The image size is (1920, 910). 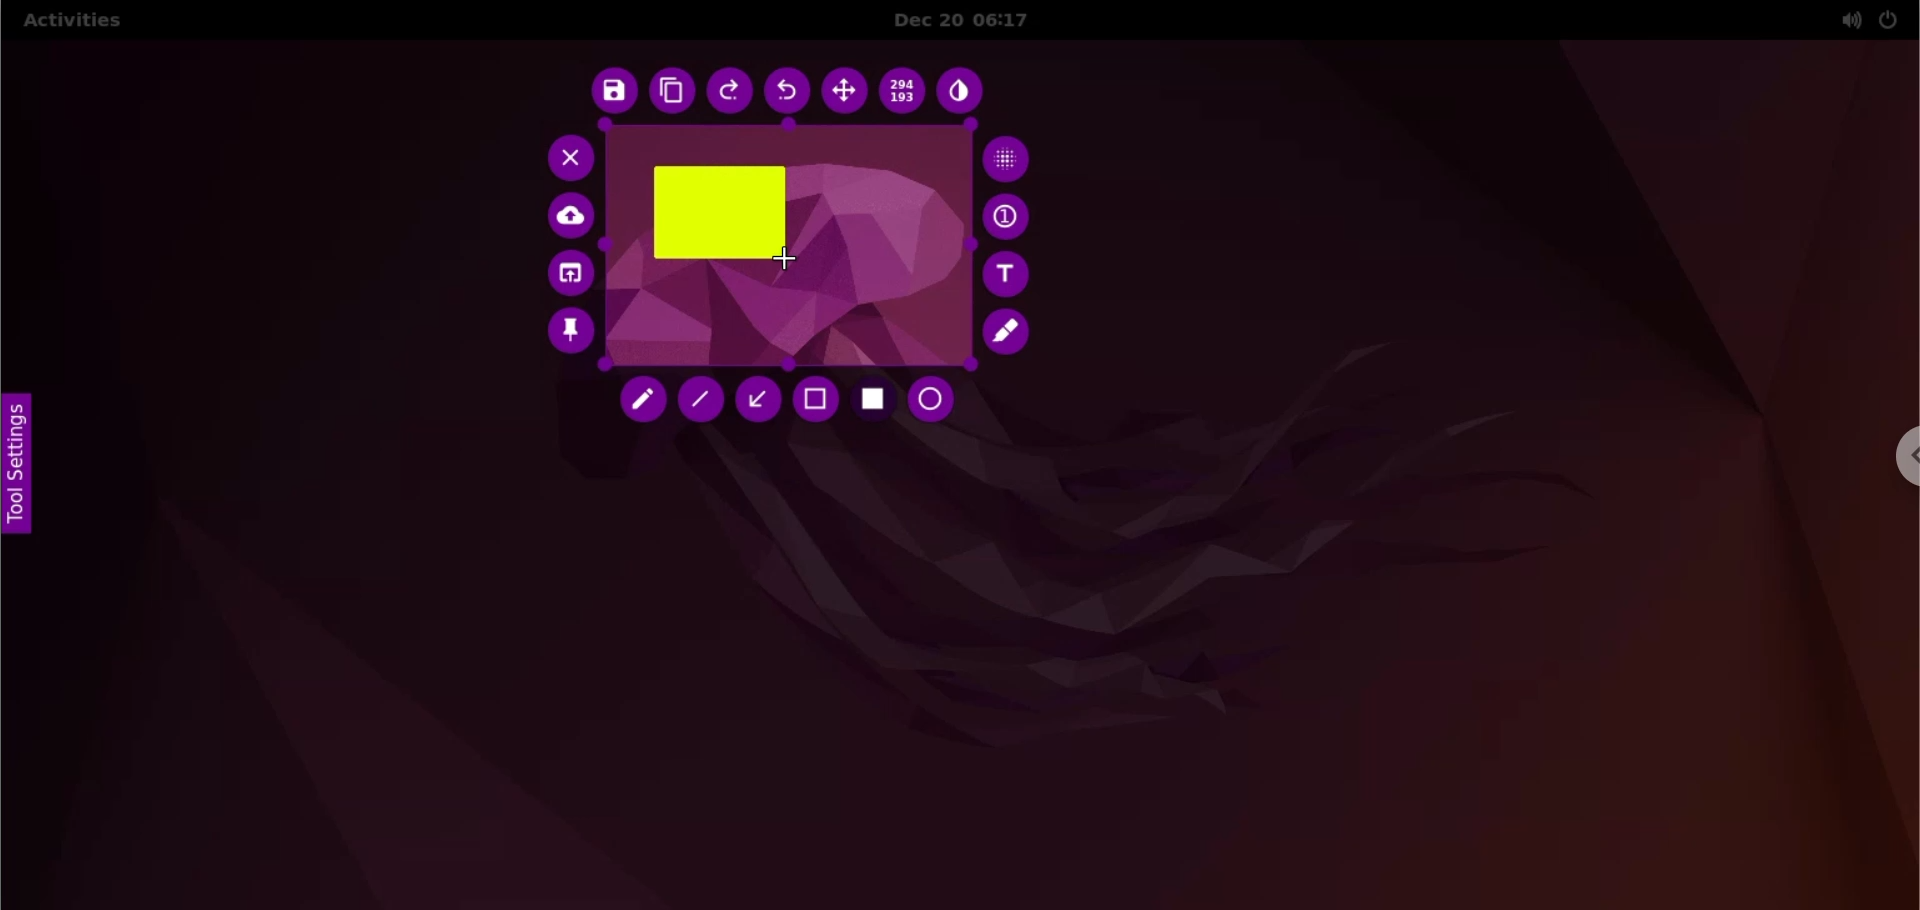 I want to click on redo, so click(x=731, y=93).